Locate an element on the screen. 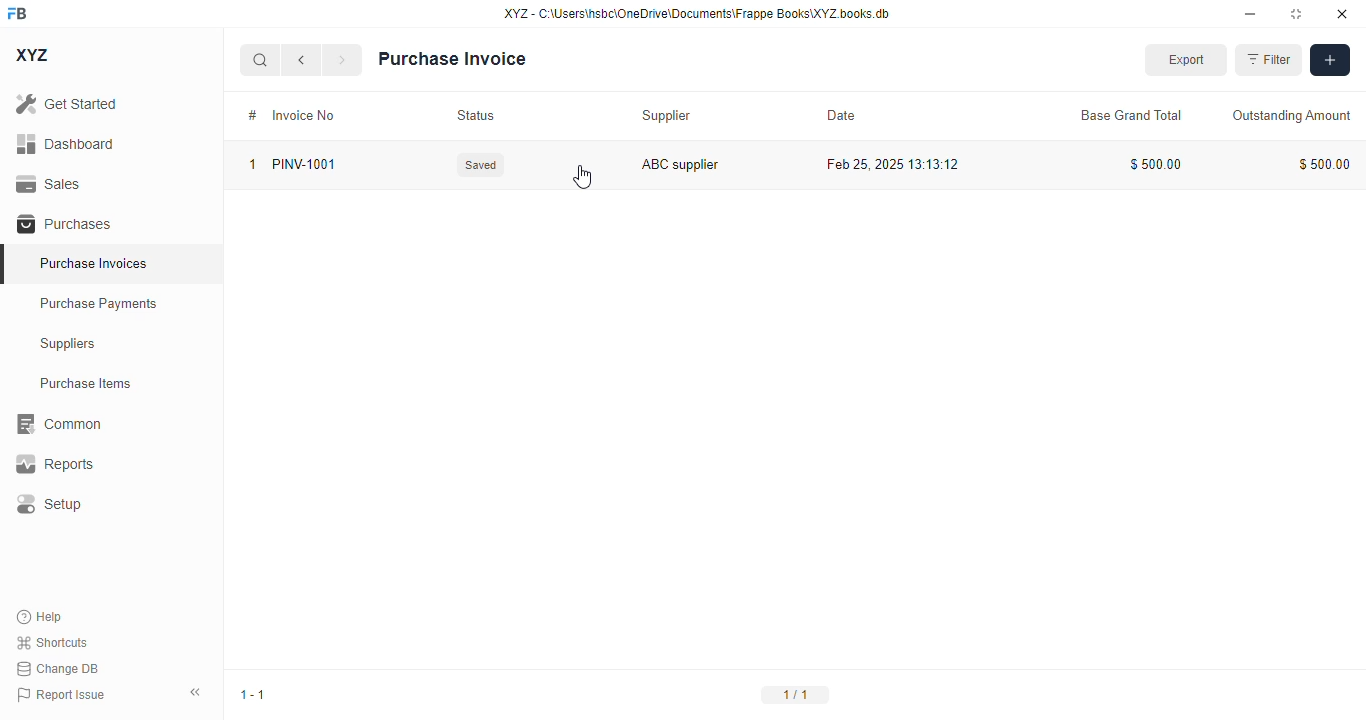  previous is located at coordinates (301, 60).